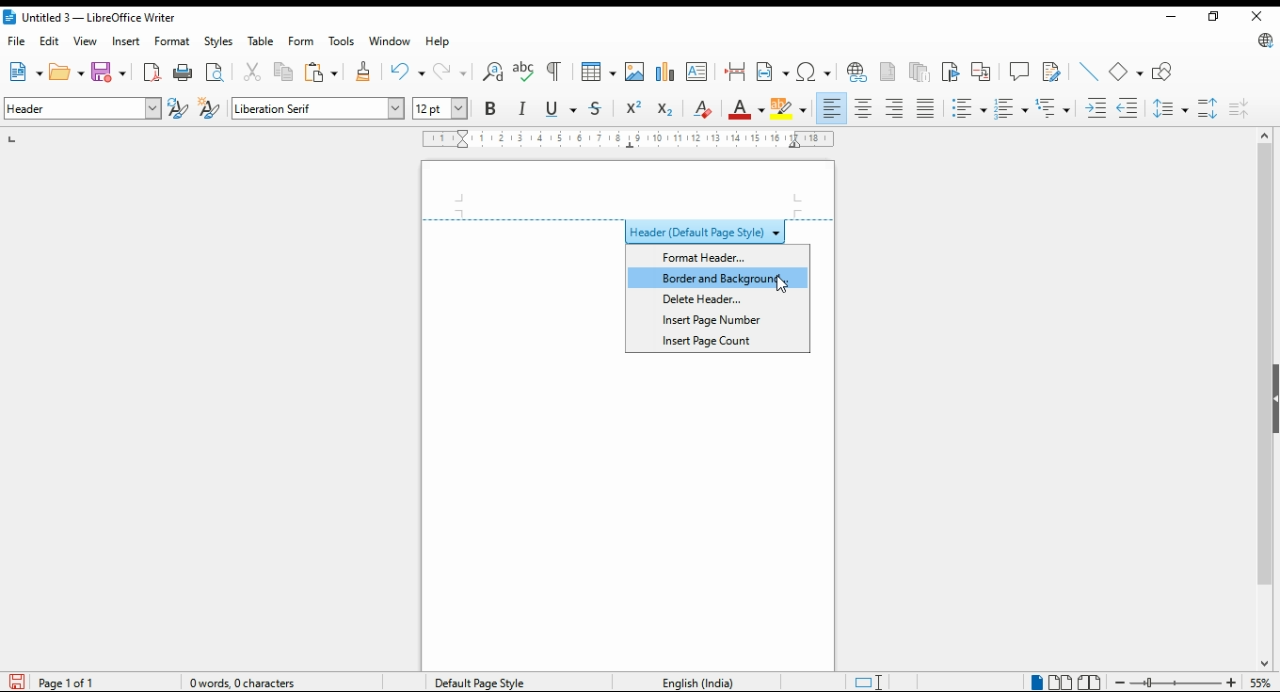 This screenshot has height=692, width=1280. I want to click on insert field, so click(773, 71).